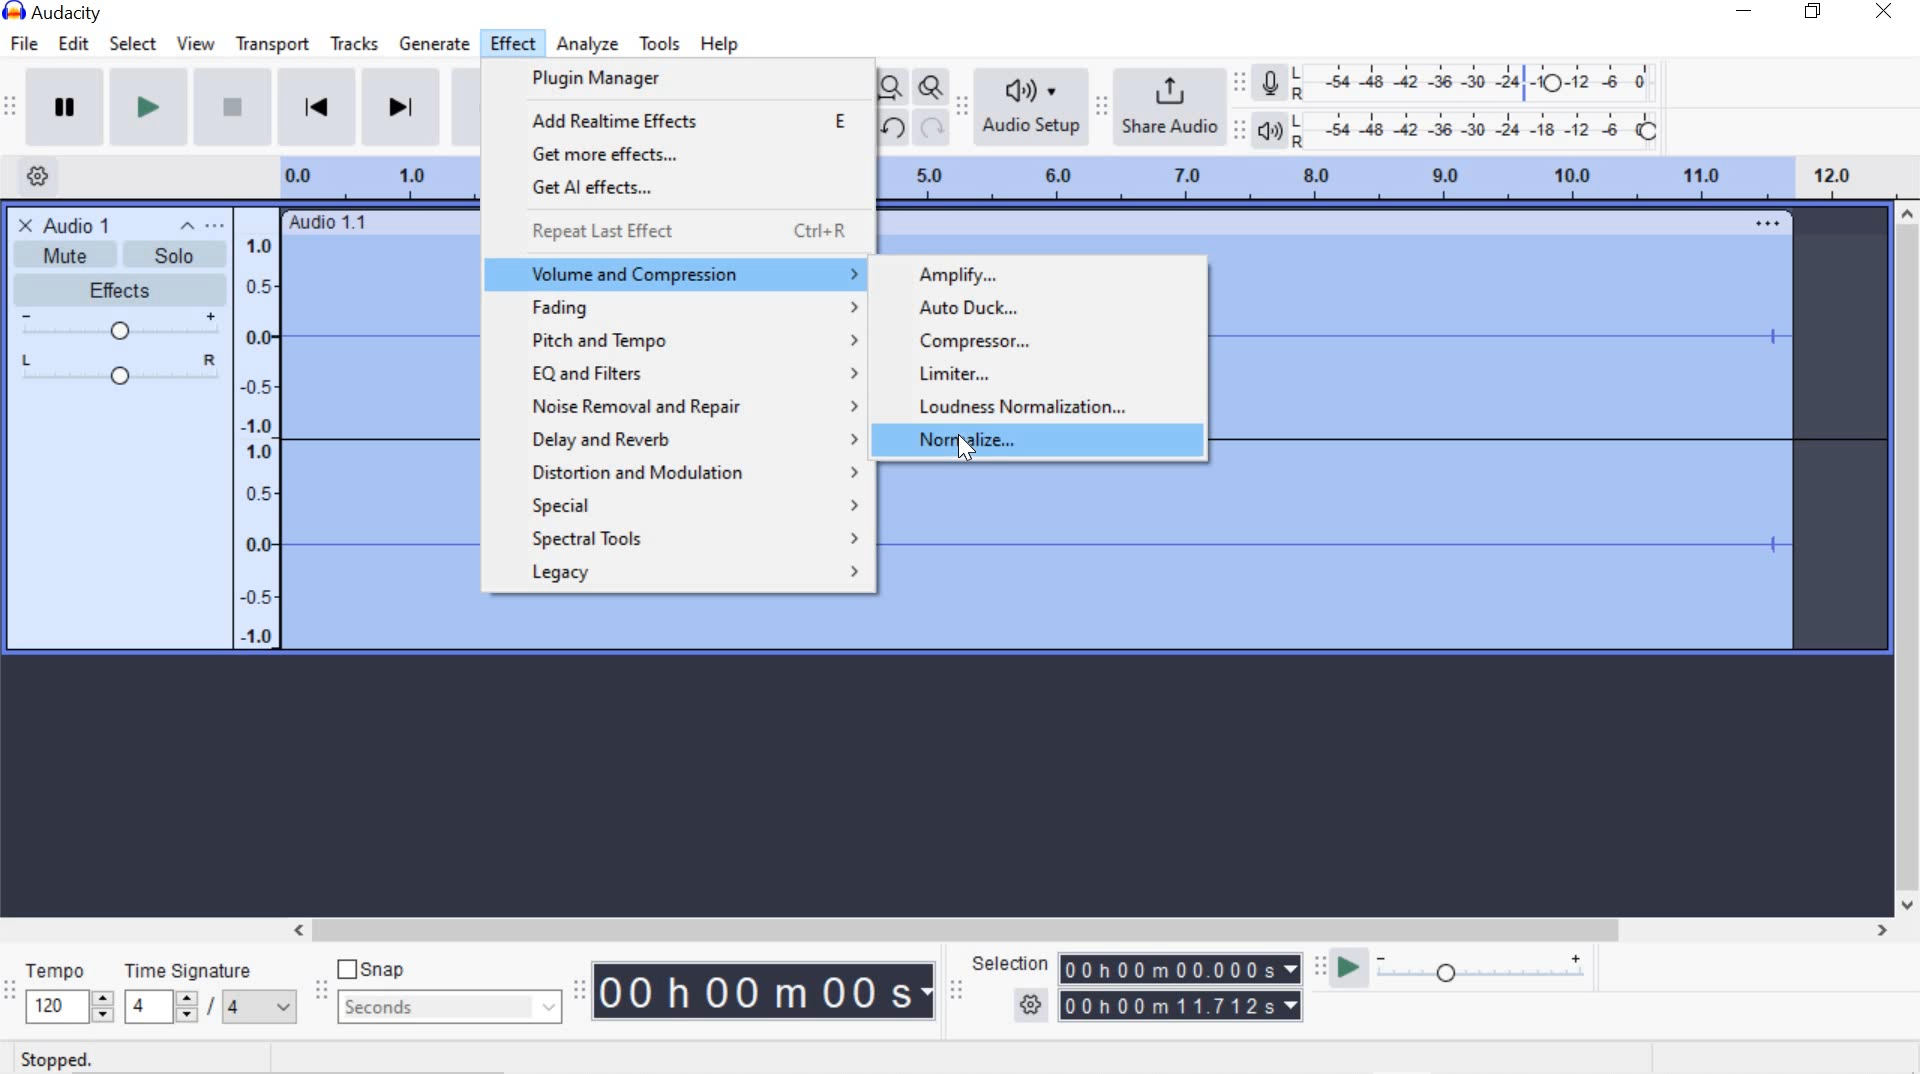  What do you see at coordinates (10, 991) in the screenshot?
I see `Time signature toolbar` at bounding box center [10, 991].